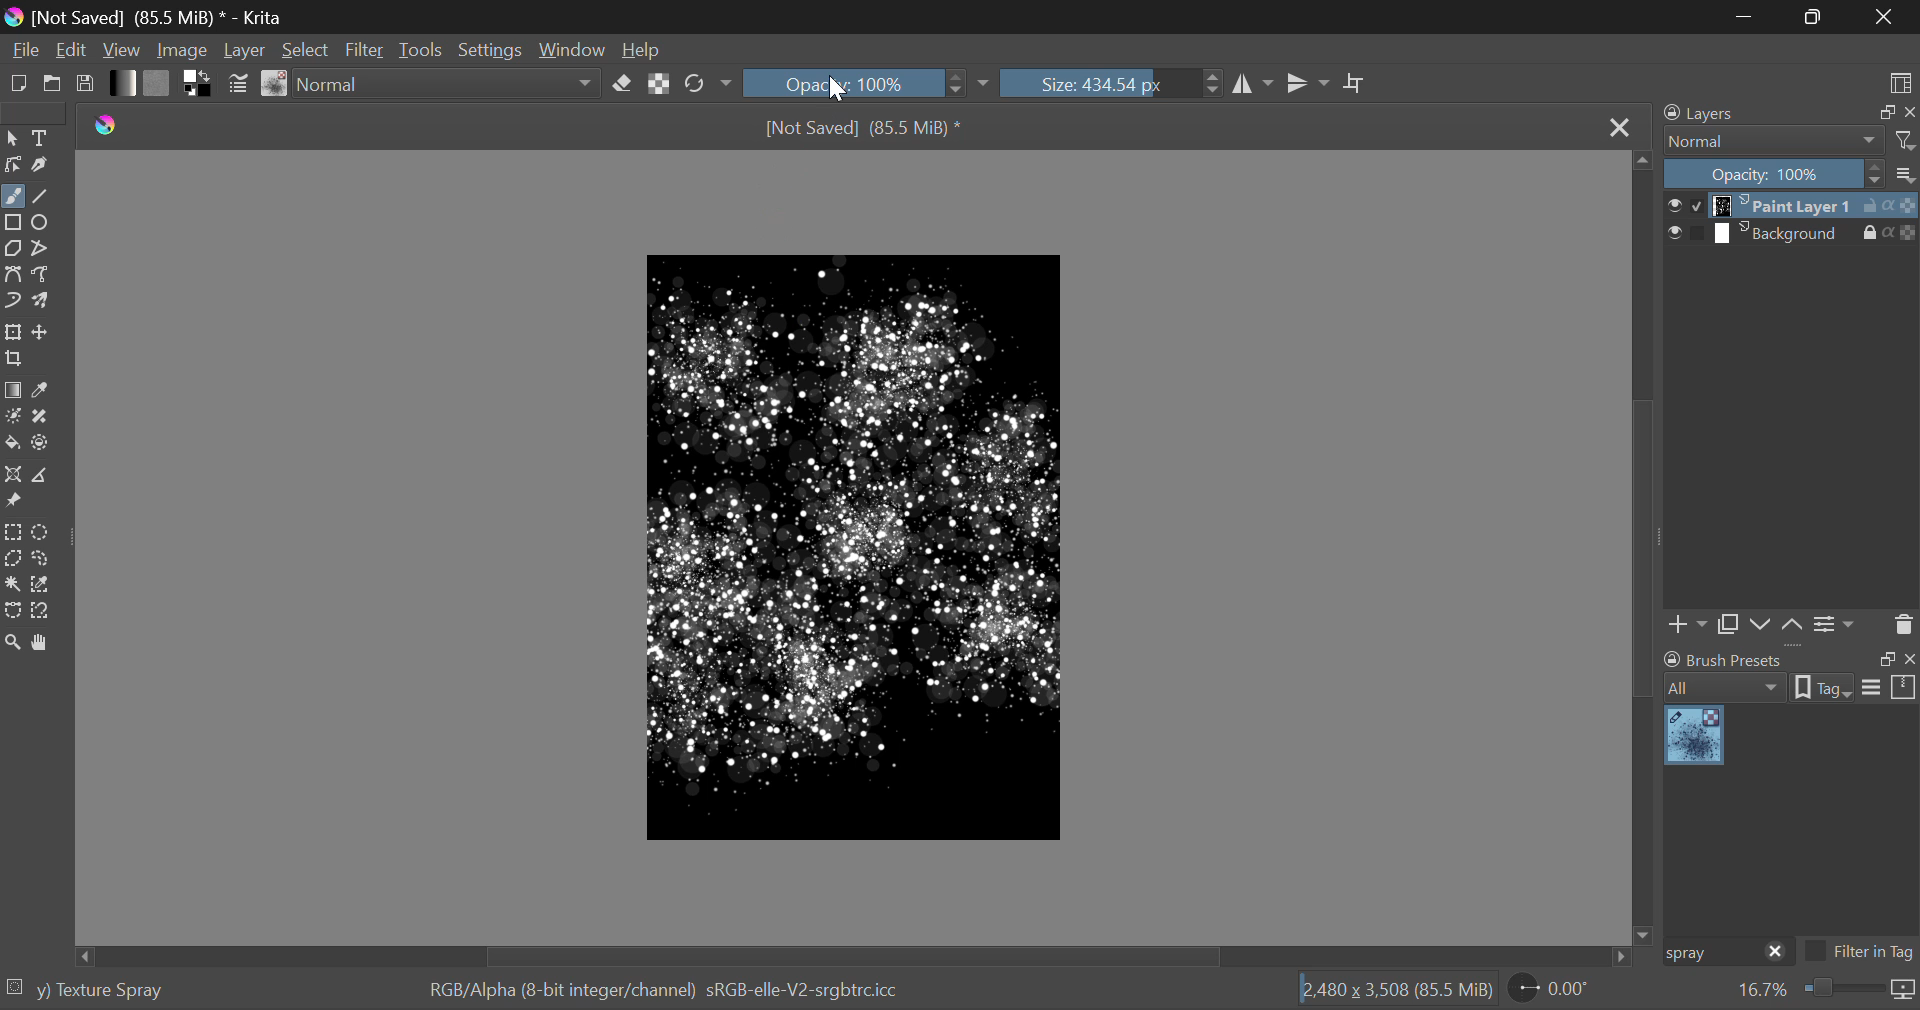 This screenshot has width=1920, height=1010. I want to click on Rectanle, so click(13, 224).